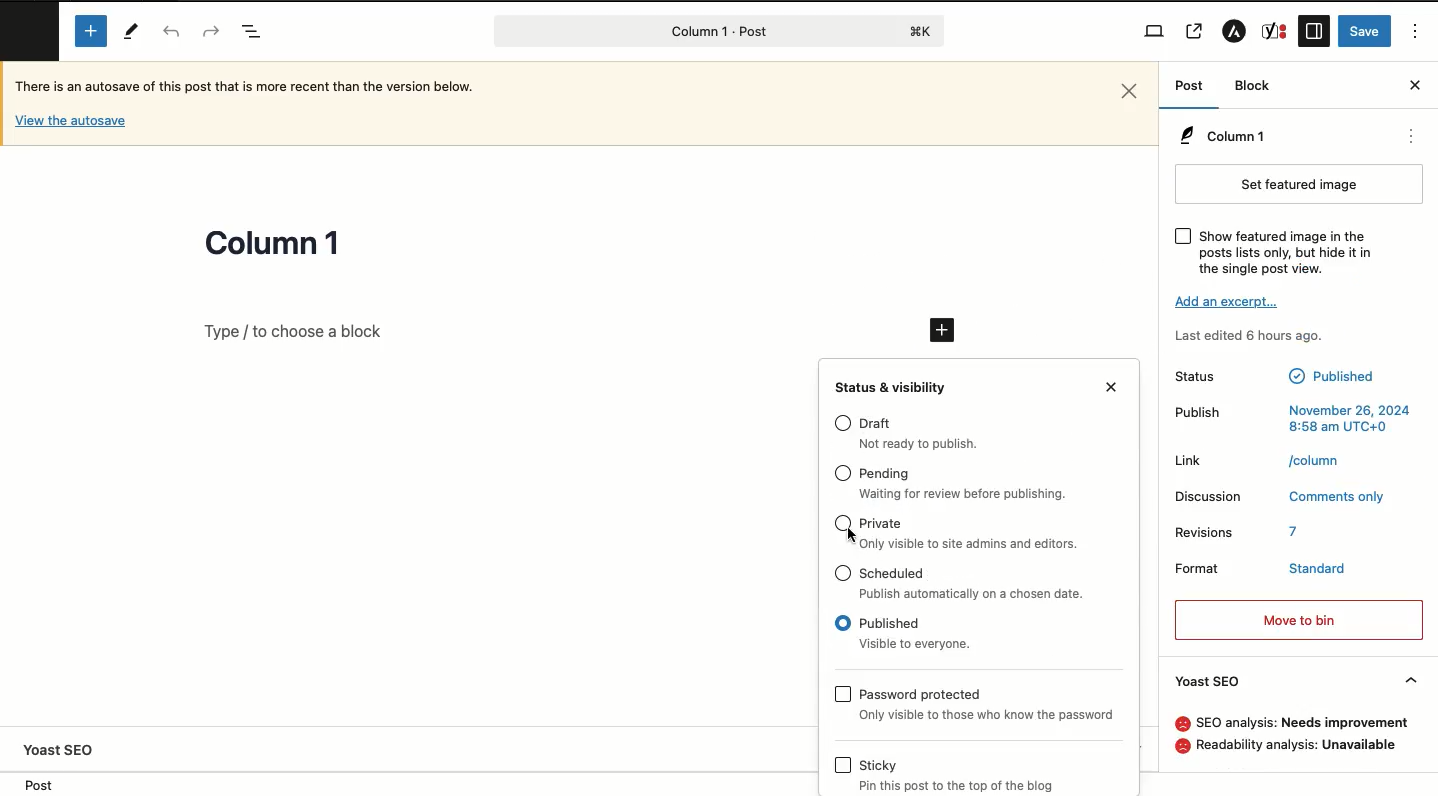 The image size is (1438, 796). Describe the element at coordinates (1367, 30) in the screenshot. I see `Save` at that location.